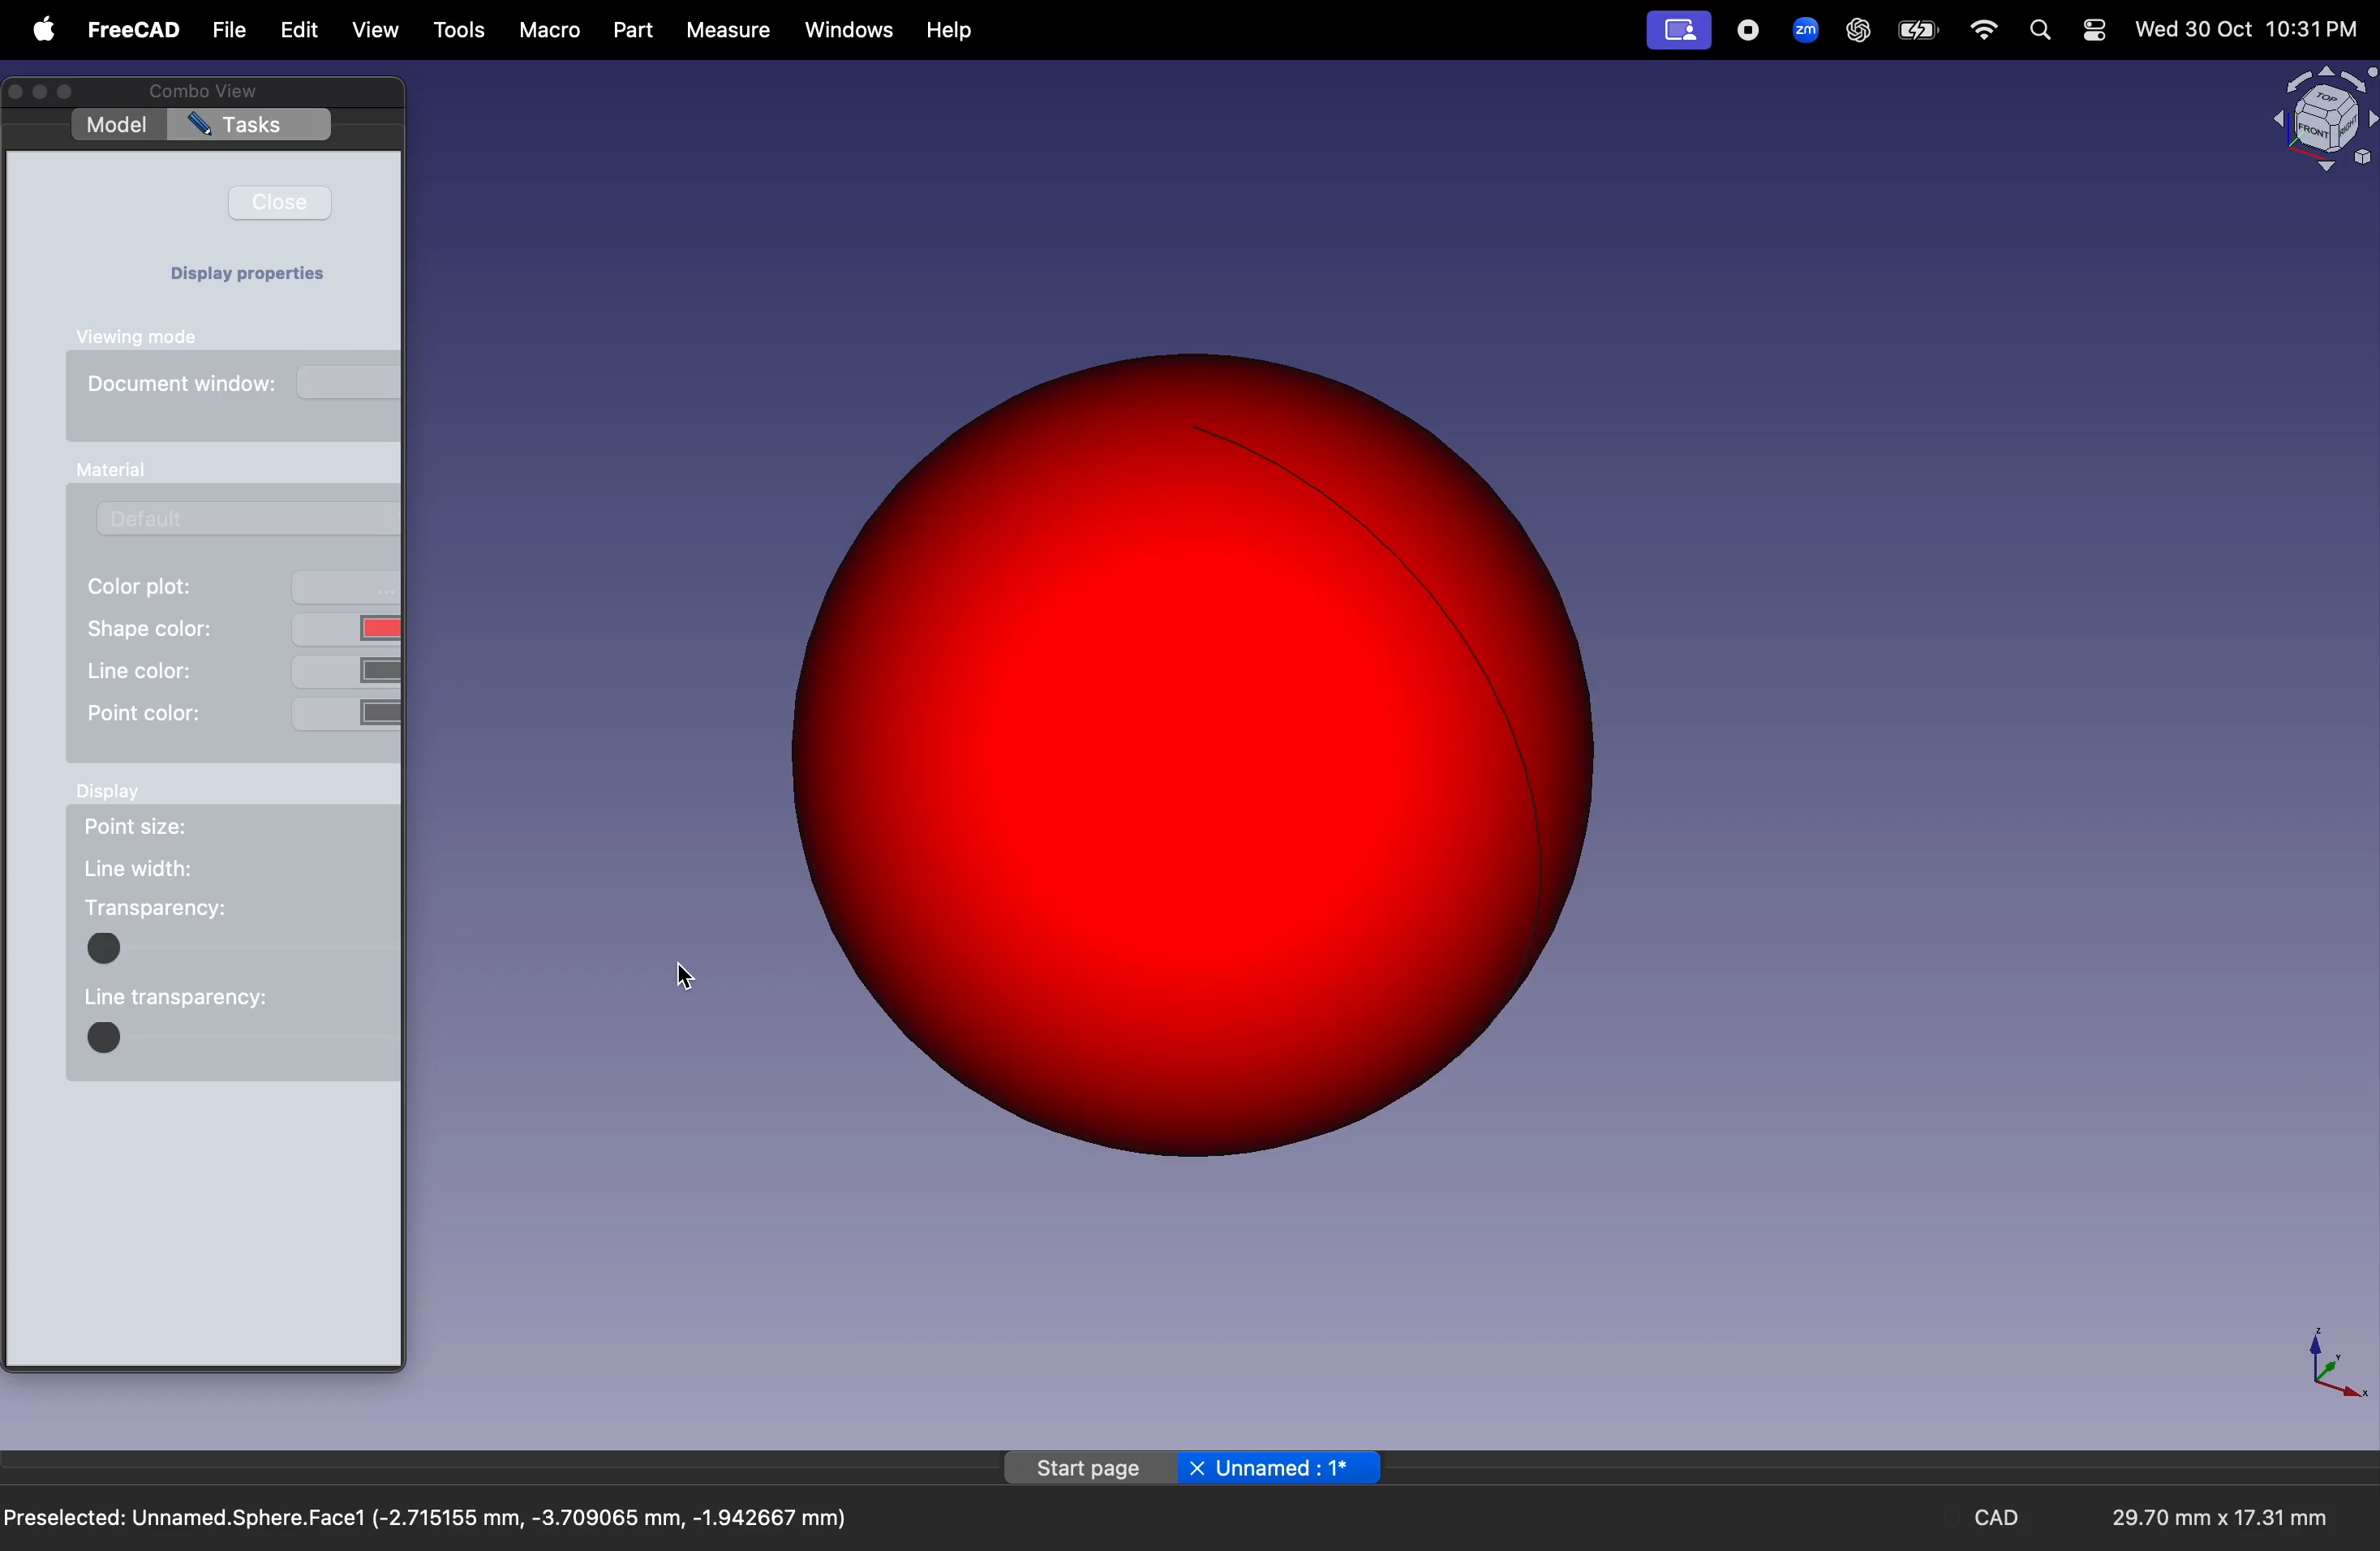 Image resolution: width=2380 pixels, height=1551 pixels. Describe the element at coordinates (850, 30) in the screenshot. I see `windows` at that location.